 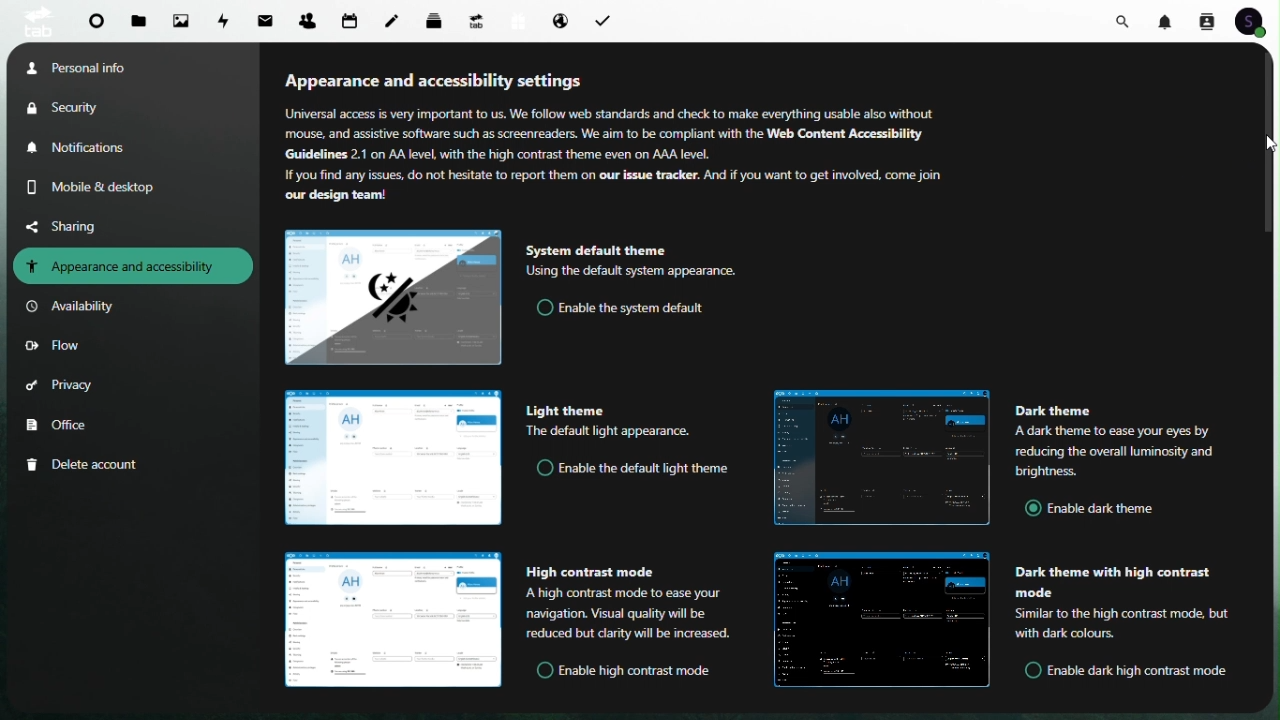 I want to click on Guidelines, so click(x=310, y=155).